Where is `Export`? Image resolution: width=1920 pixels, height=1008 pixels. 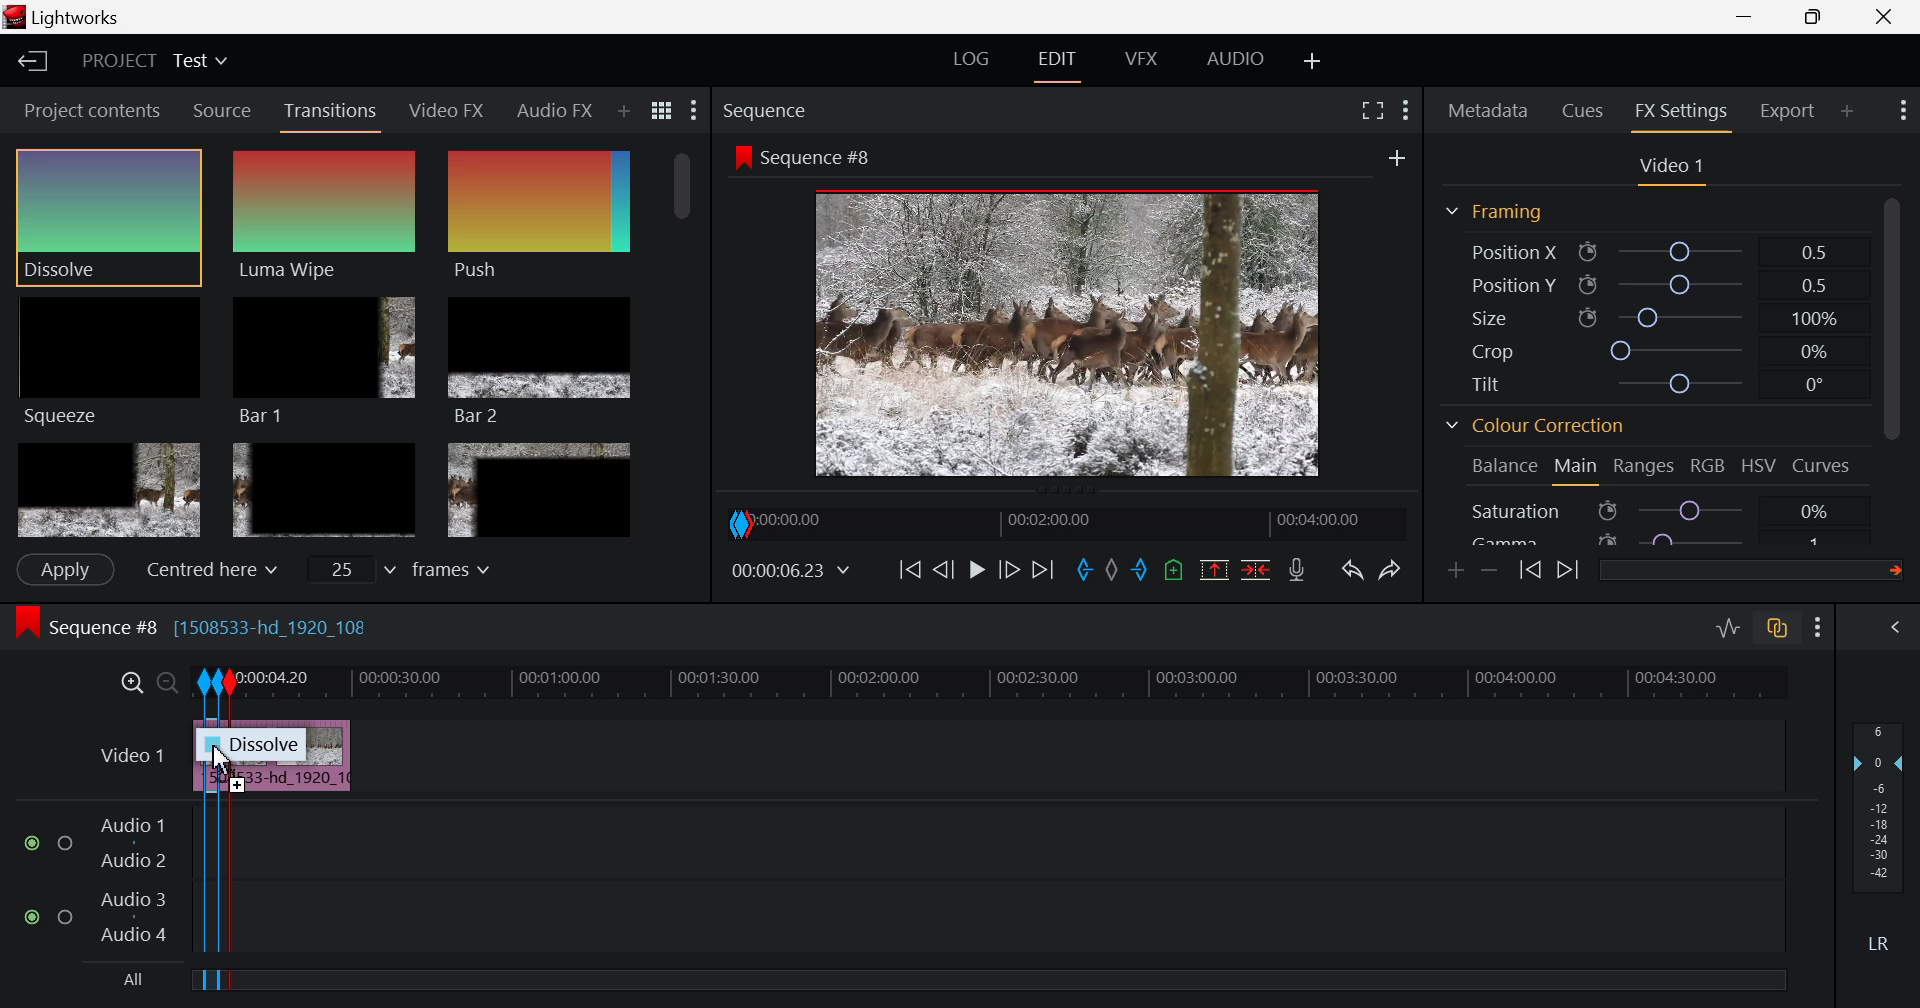 Export is located at coordinates (1789, 111).